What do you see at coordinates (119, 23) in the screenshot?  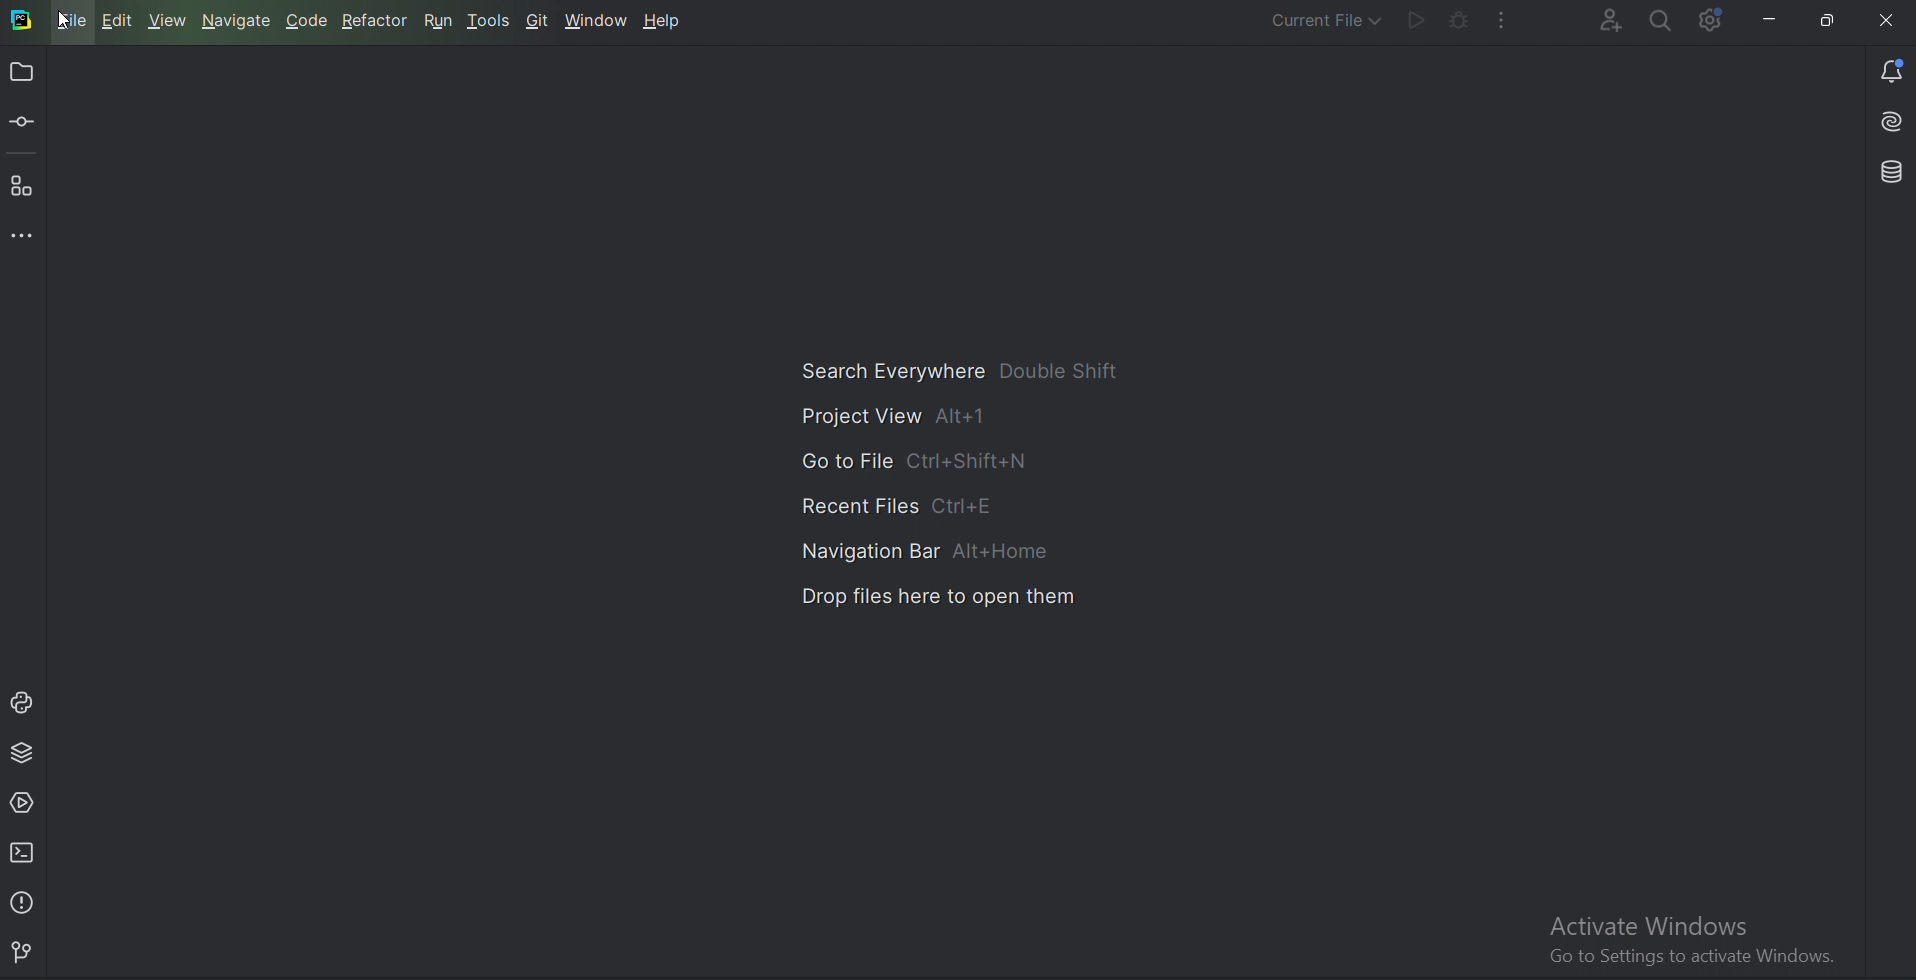 I see `Edit` at bounding box center [119, 23].